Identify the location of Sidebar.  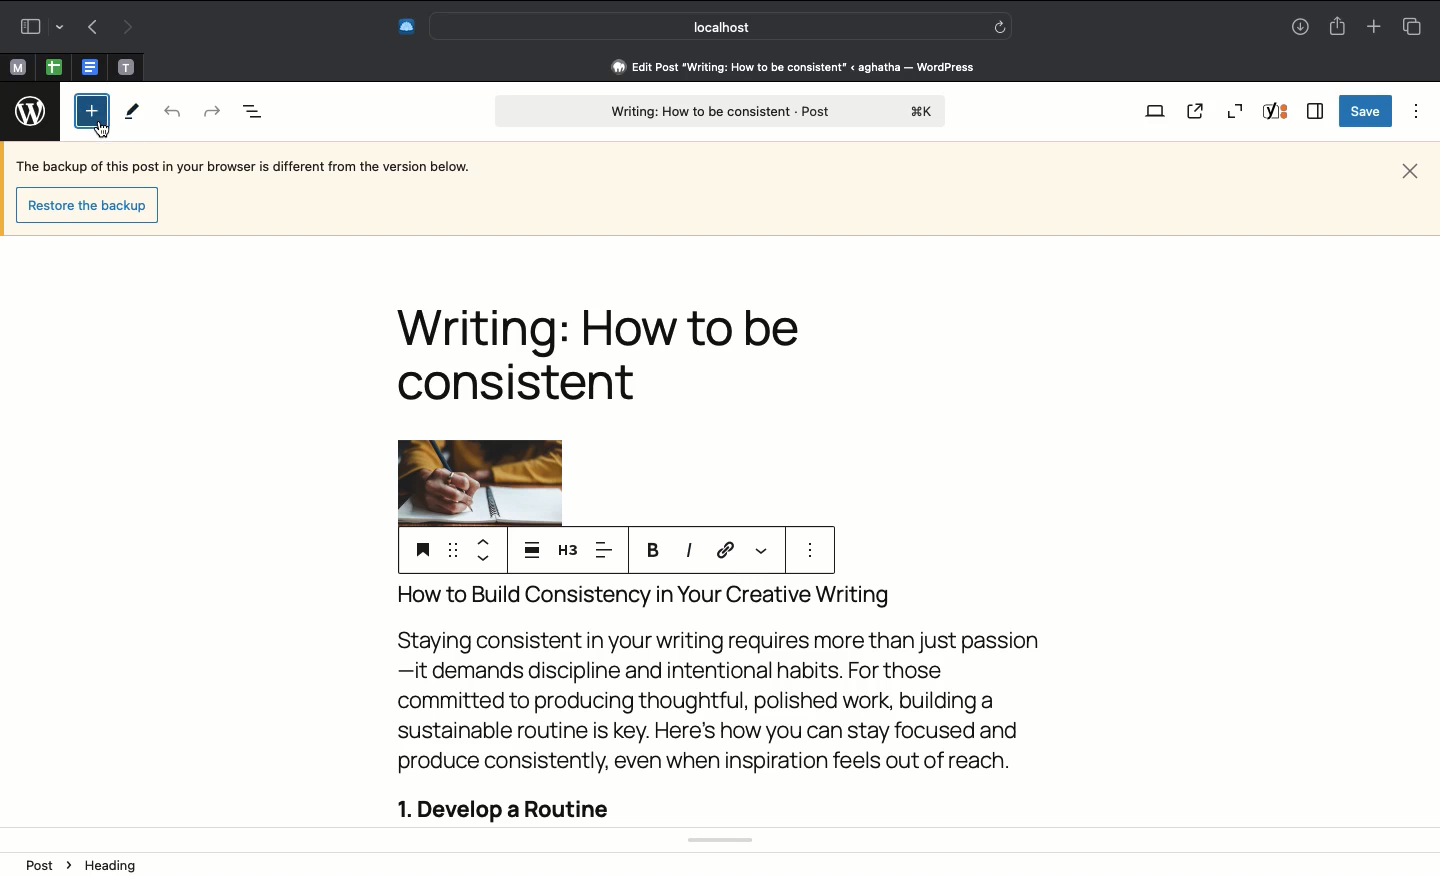
(37, 26).